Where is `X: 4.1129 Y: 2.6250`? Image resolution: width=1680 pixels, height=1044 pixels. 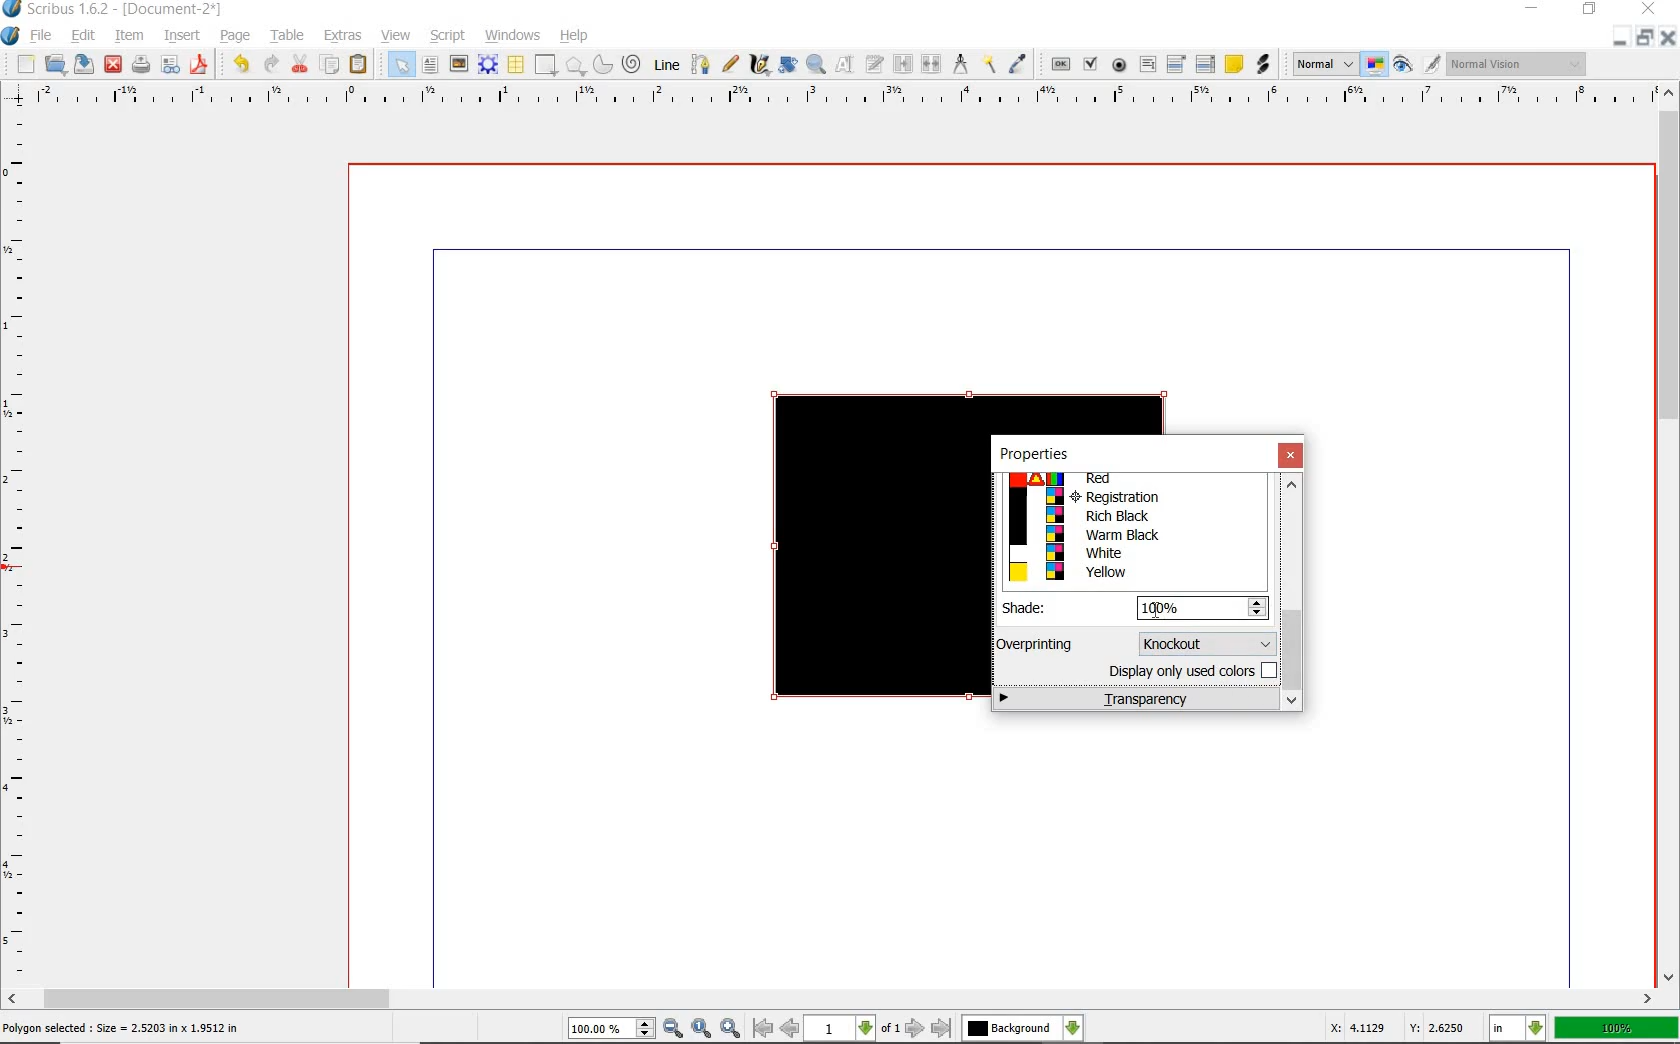 X: 4.1129 Y: 2.6250 is located at coordinates (1398, 1027).